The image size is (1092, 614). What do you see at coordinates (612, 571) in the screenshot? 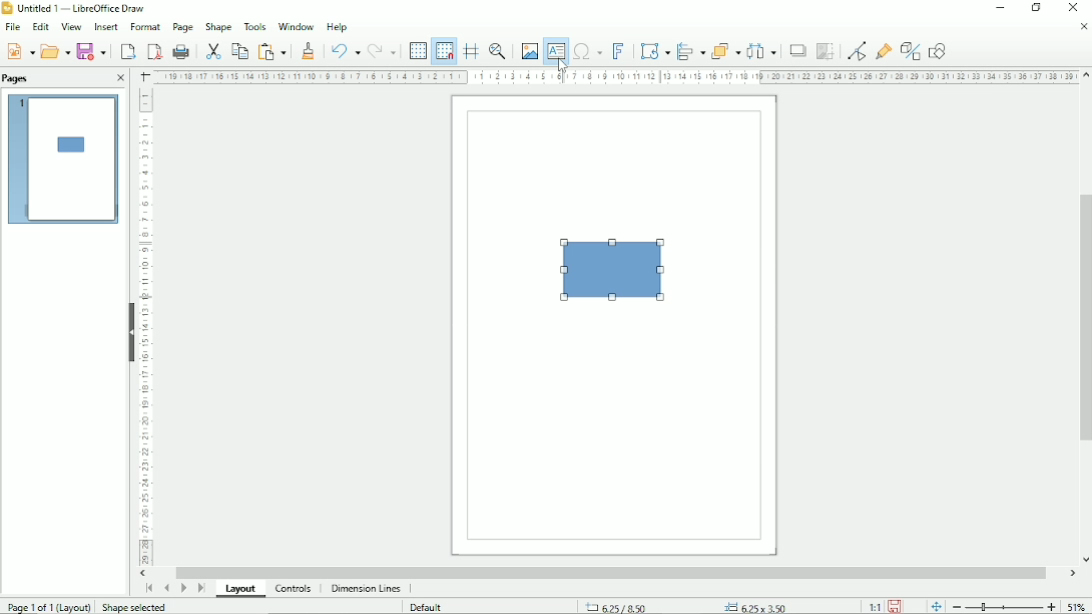
I see `Horizontal scrollbar` at bounding box center [612, 571].